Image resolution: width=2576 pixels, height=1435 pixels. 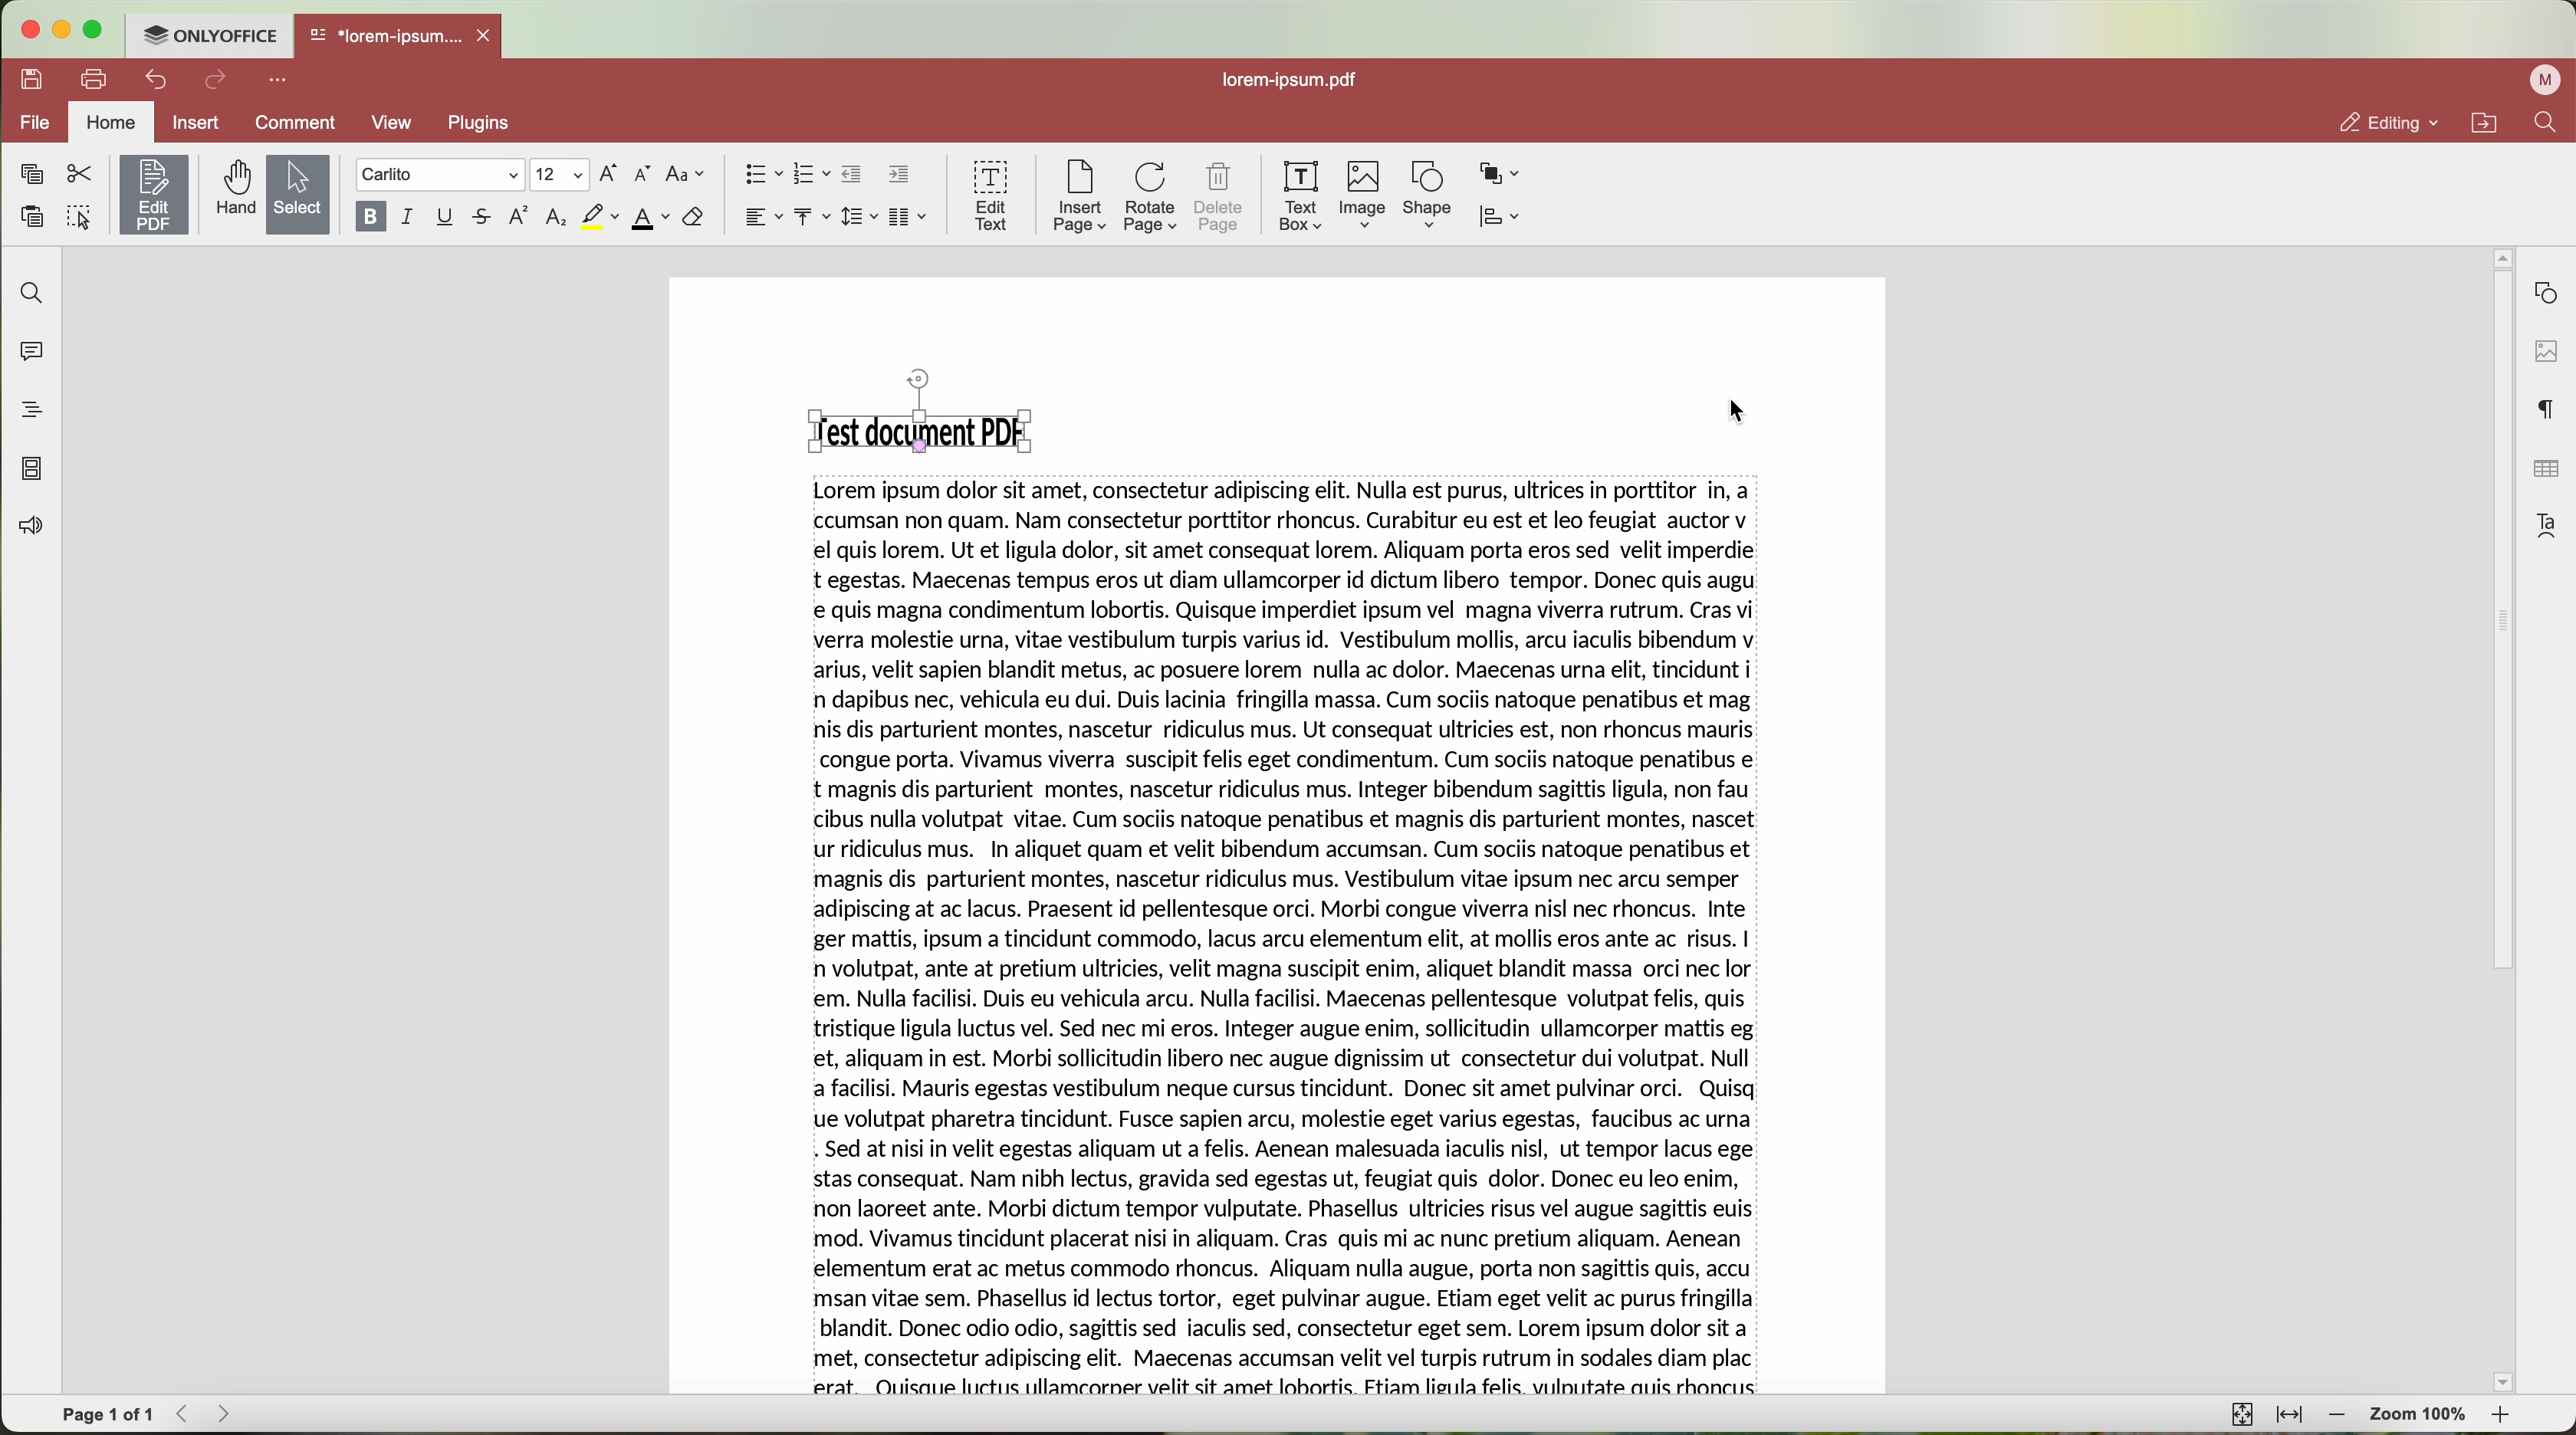 I want to click on plugins, so click(x=482, y=125).